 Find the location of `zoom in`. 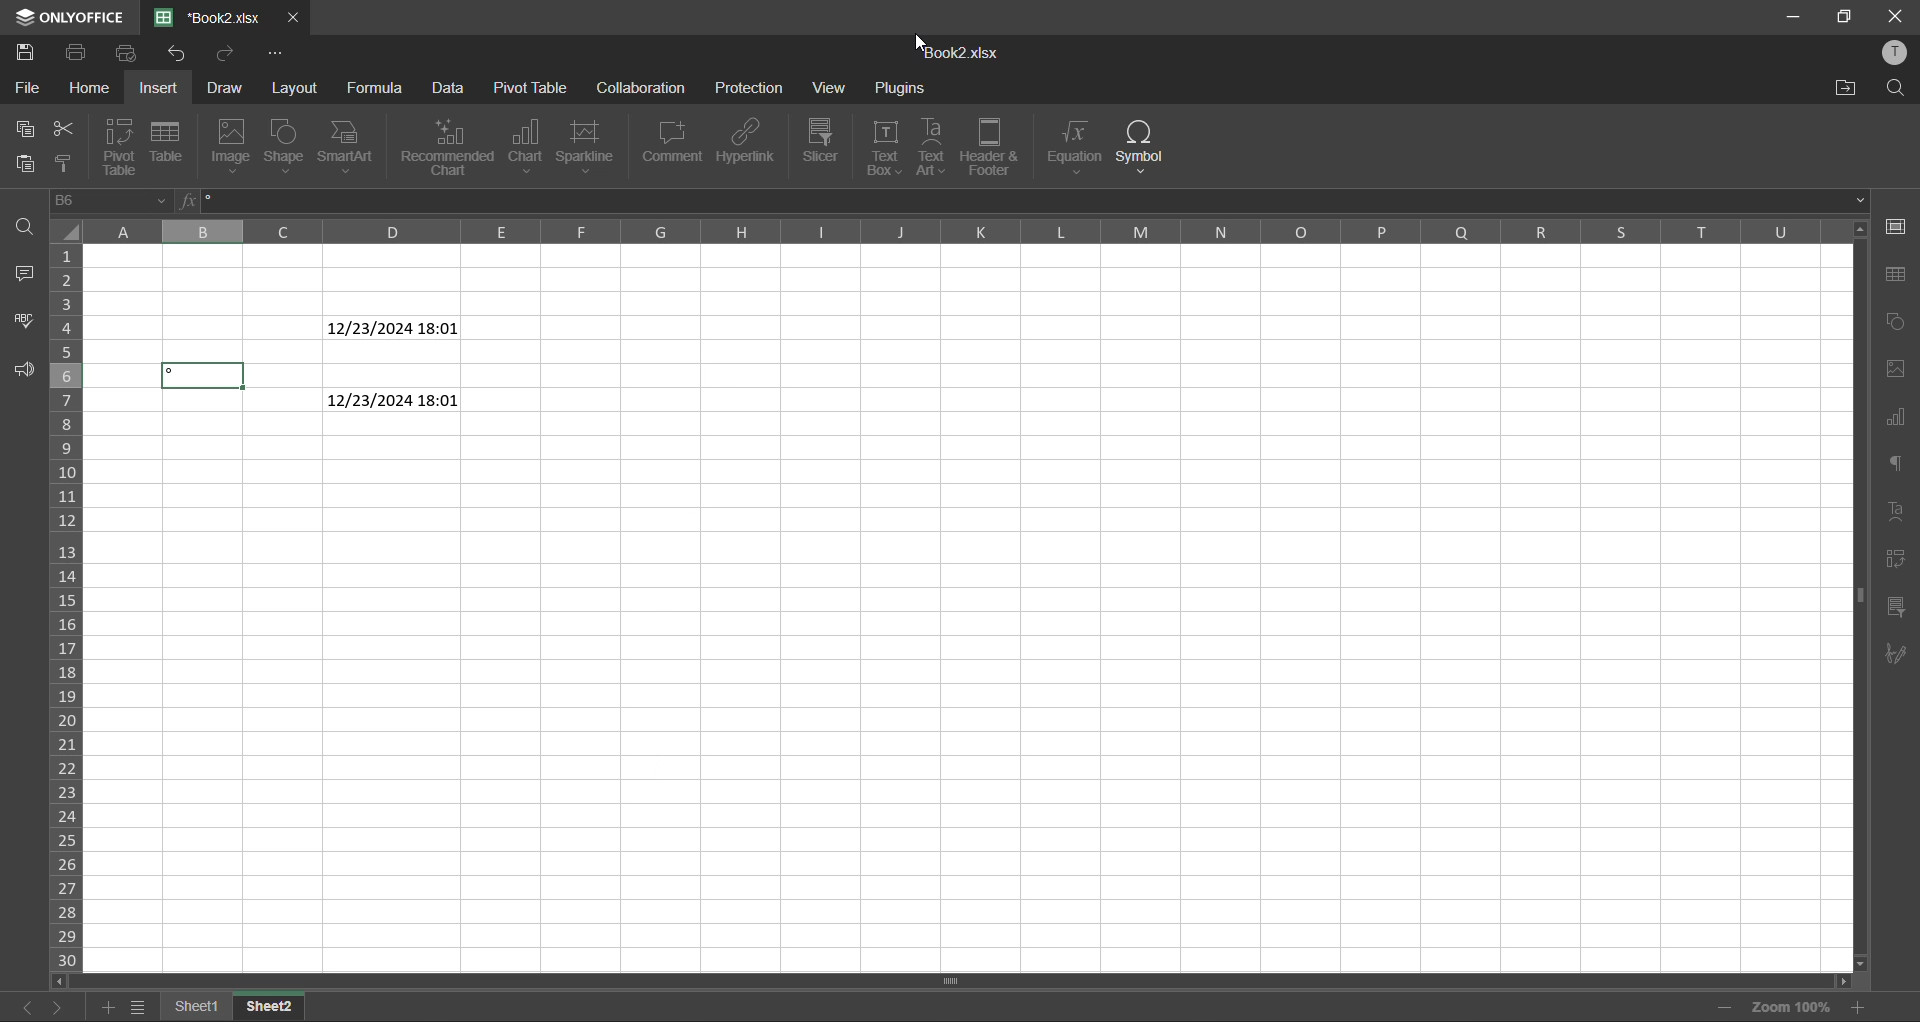

zoom in is located at coordinates (1721, 1004).